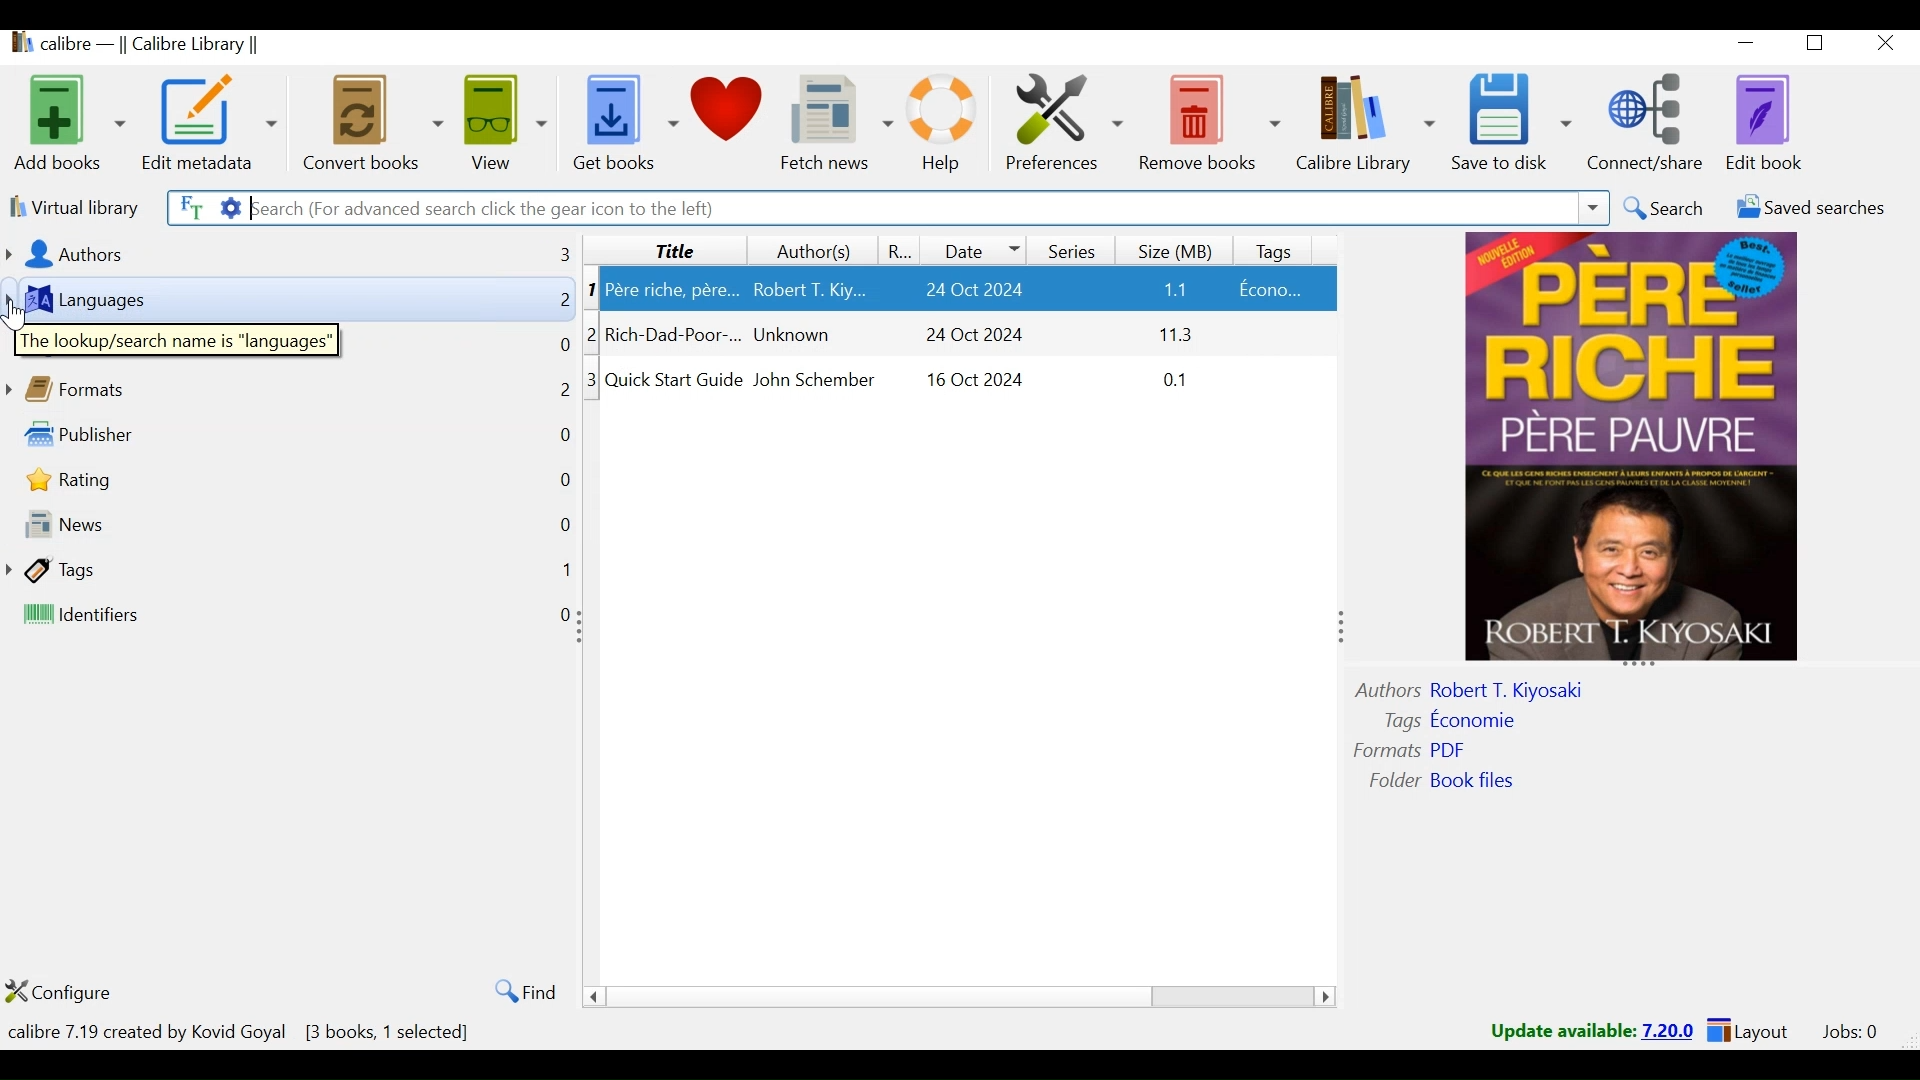 The height and width of the screenshot is (1080, 1920). Describe the element at coordinates (79, 992) in the screenshot. I see `configure` at that location.